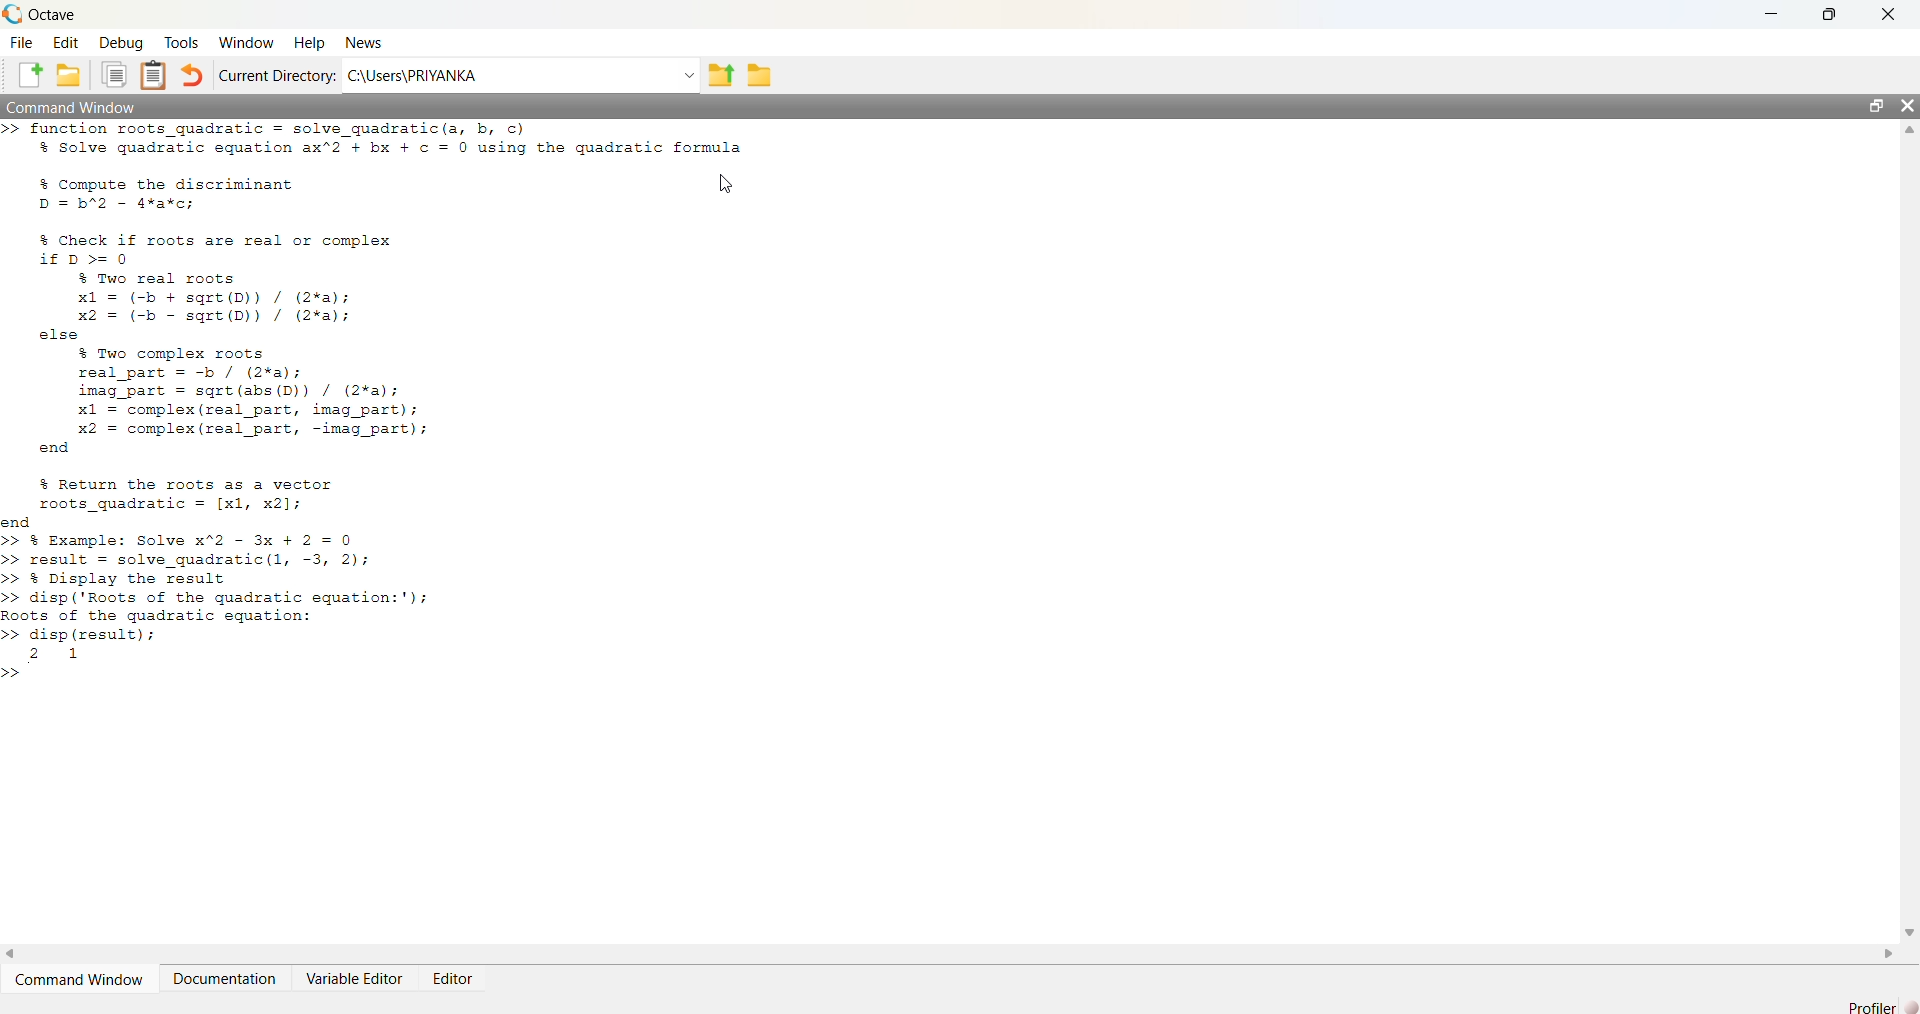 This screenshot has width=1920, height=1014. What do you see at coordinates (277, 75) in the screenshot?
I see `Current Directory:` at bounding box center [277, 75].